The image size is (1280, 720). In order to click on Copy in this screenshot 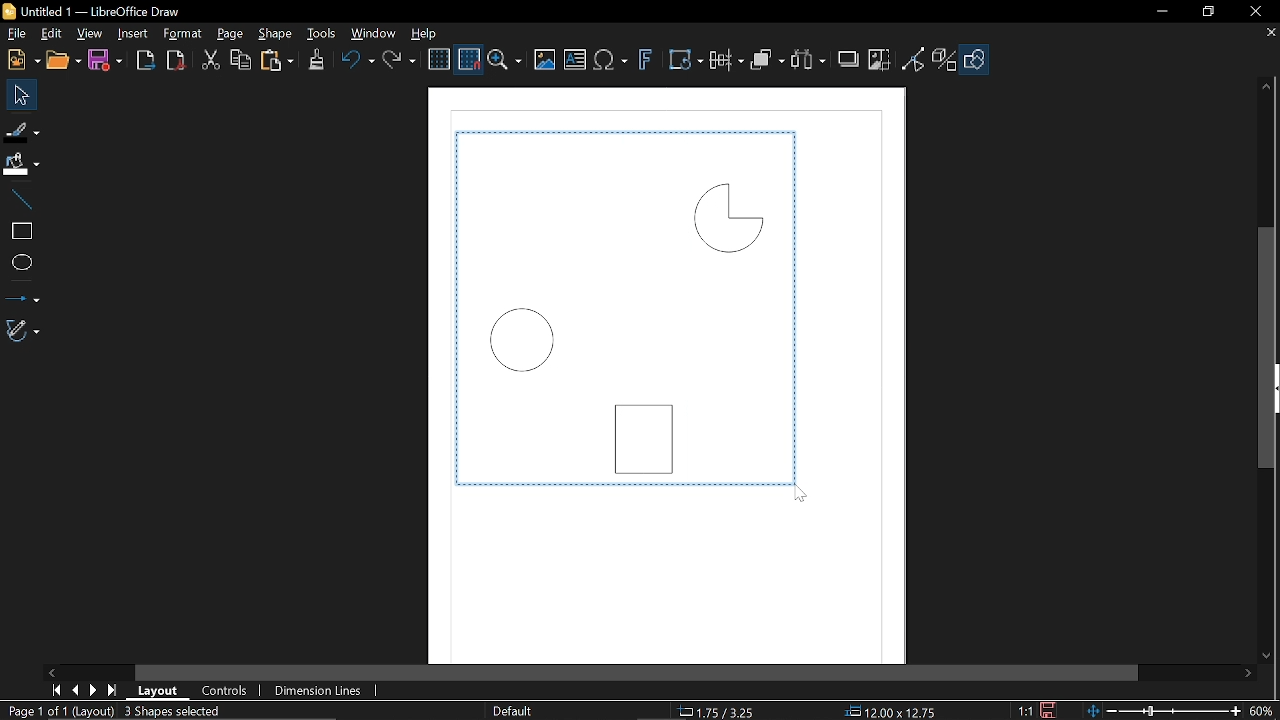, I will do `click(243, 60)`.